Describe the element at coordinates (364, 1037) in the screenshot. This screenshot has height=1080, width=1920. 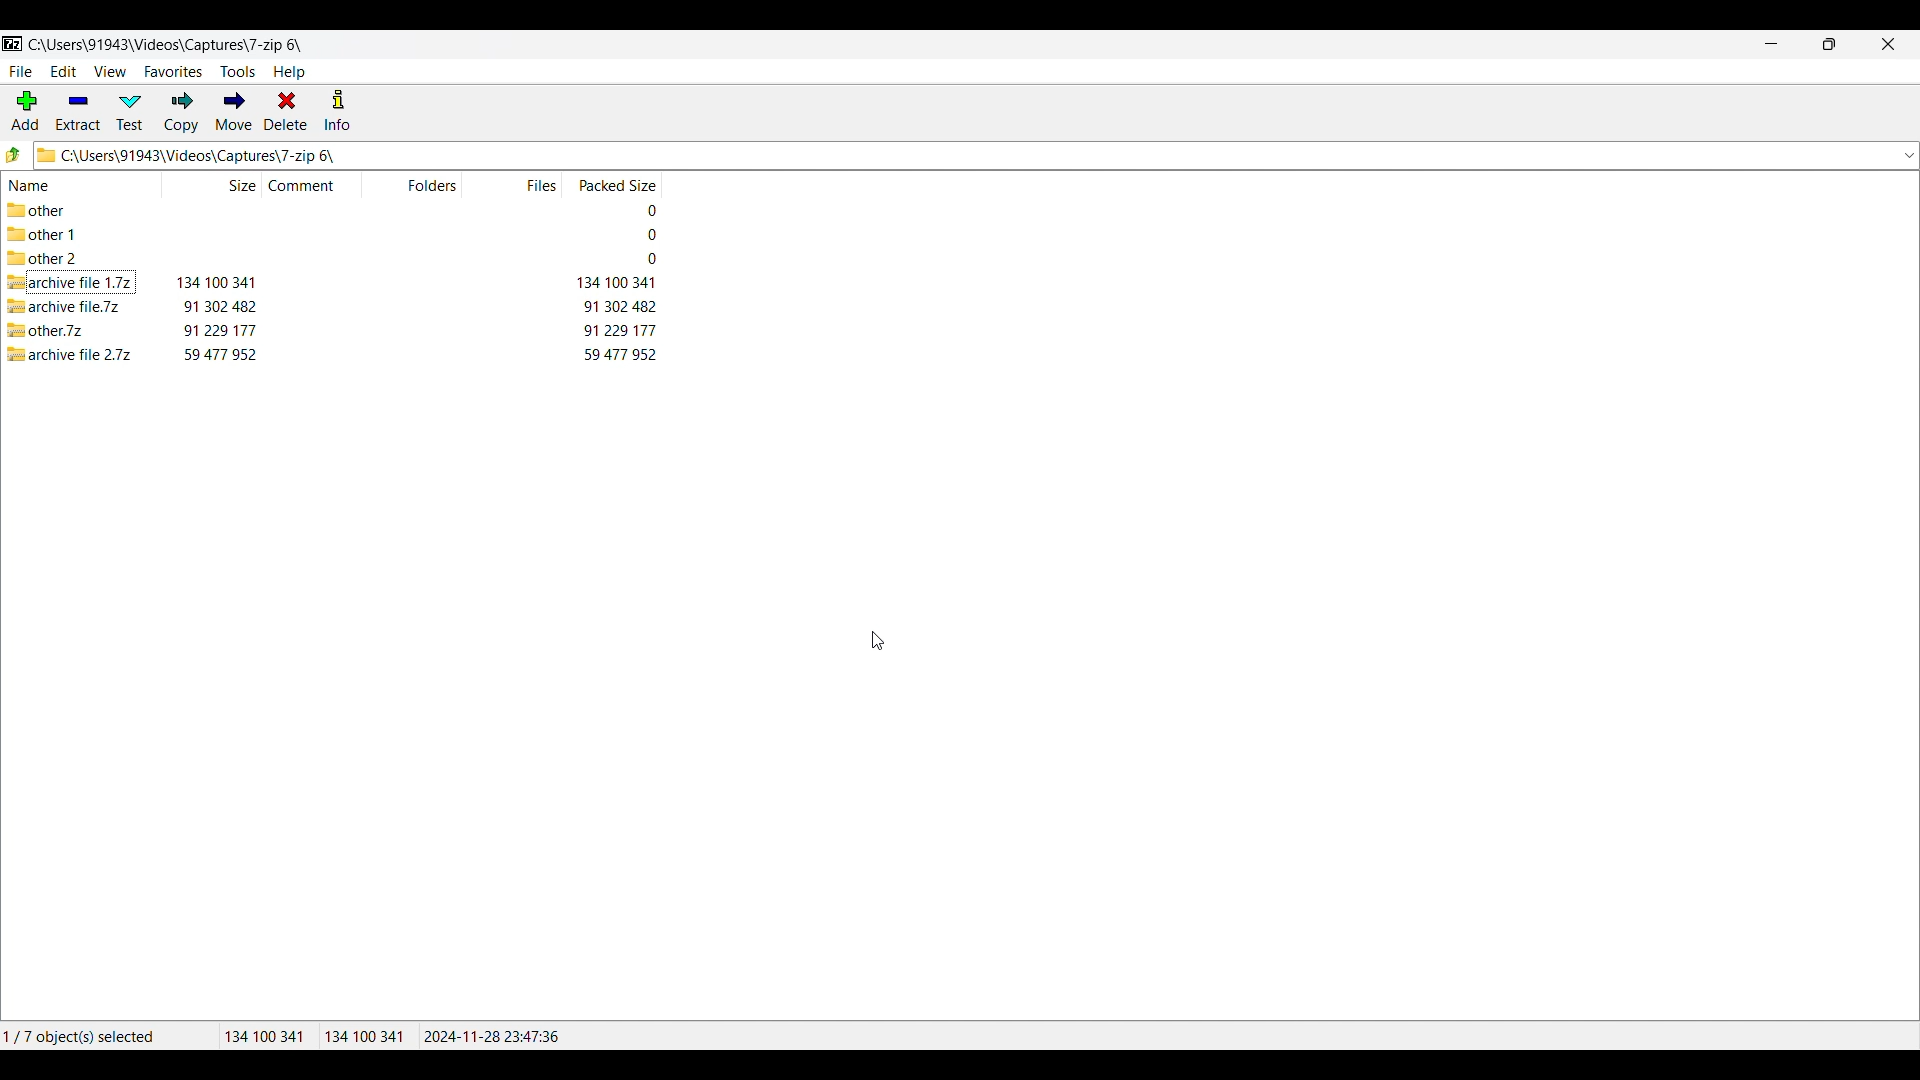
I see `134100 341` at that location.